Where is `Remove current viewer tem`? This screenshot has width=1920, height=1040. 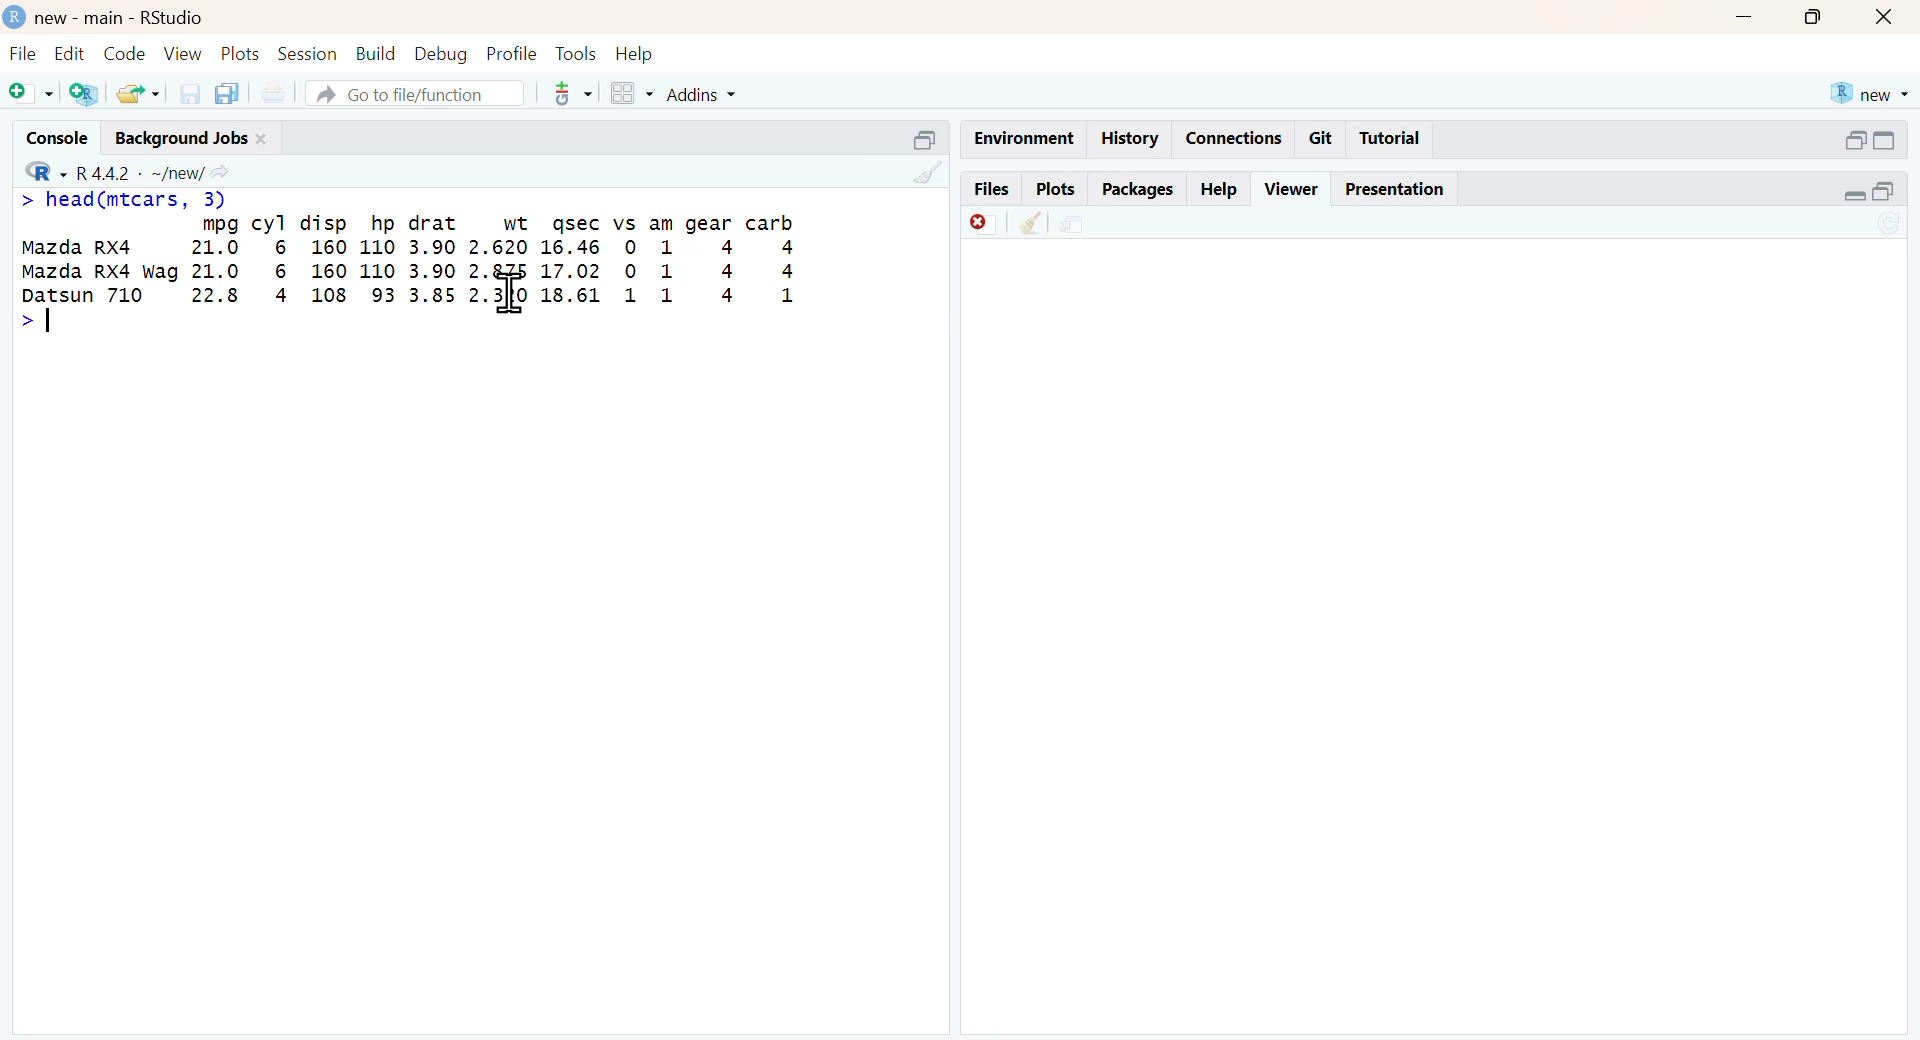 Remove current viewer tem is located at coordinates (968, 222).